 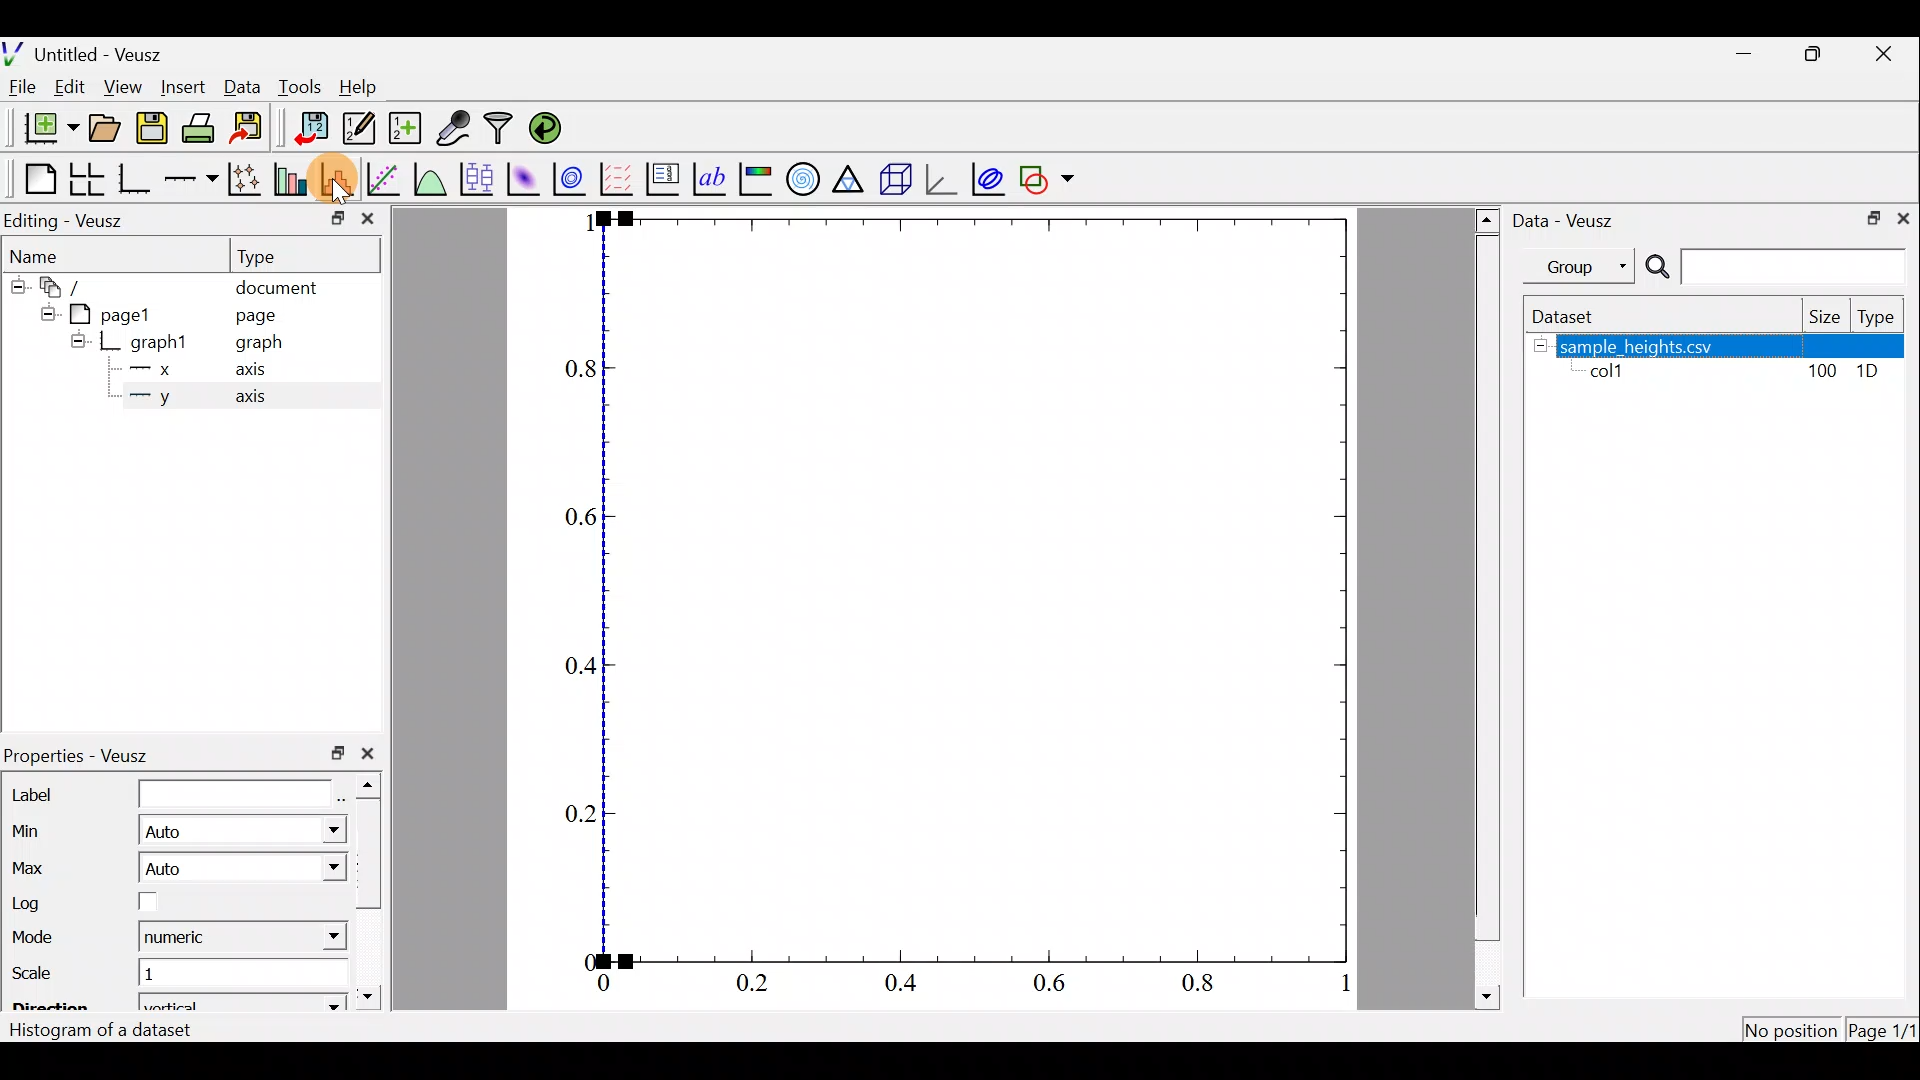 I want to click on 0.8, so click(x=1204, y=987).